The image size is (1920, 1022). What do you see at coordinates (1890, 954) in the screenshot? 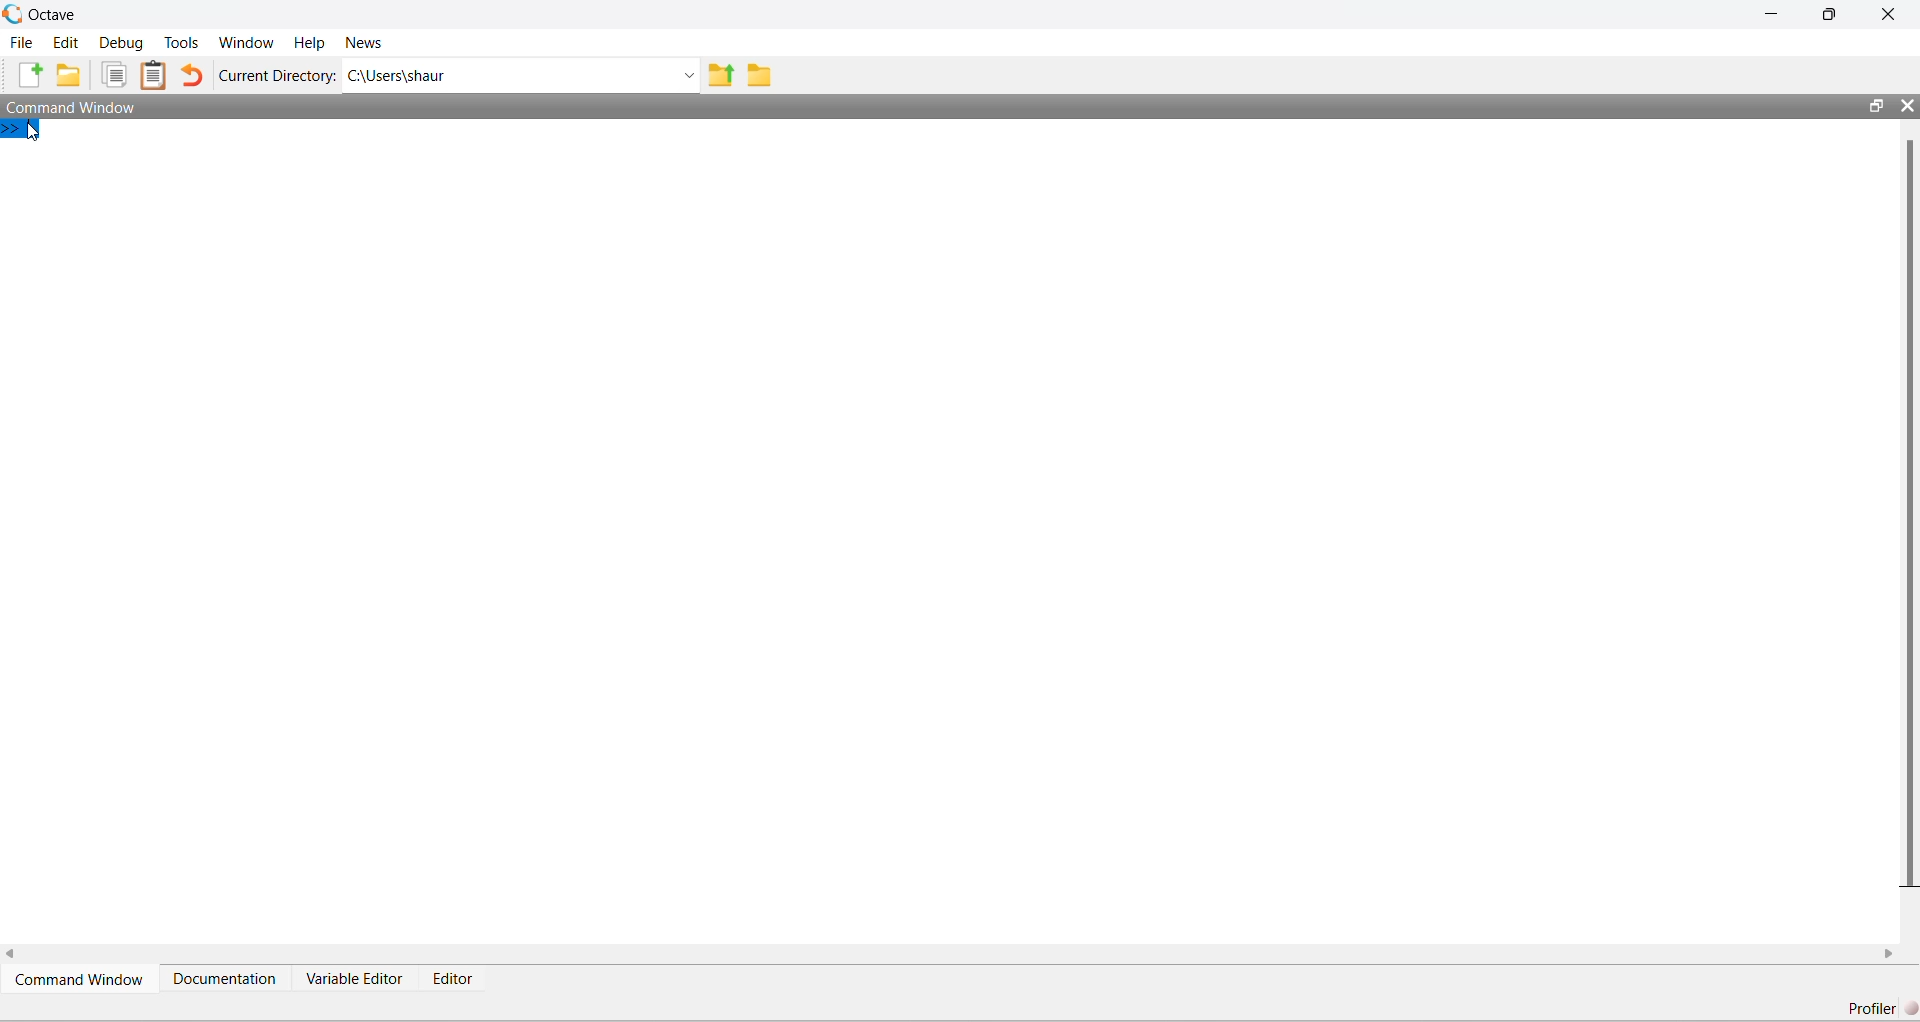
I see `scroll right` at bounding box center [1890, 954].